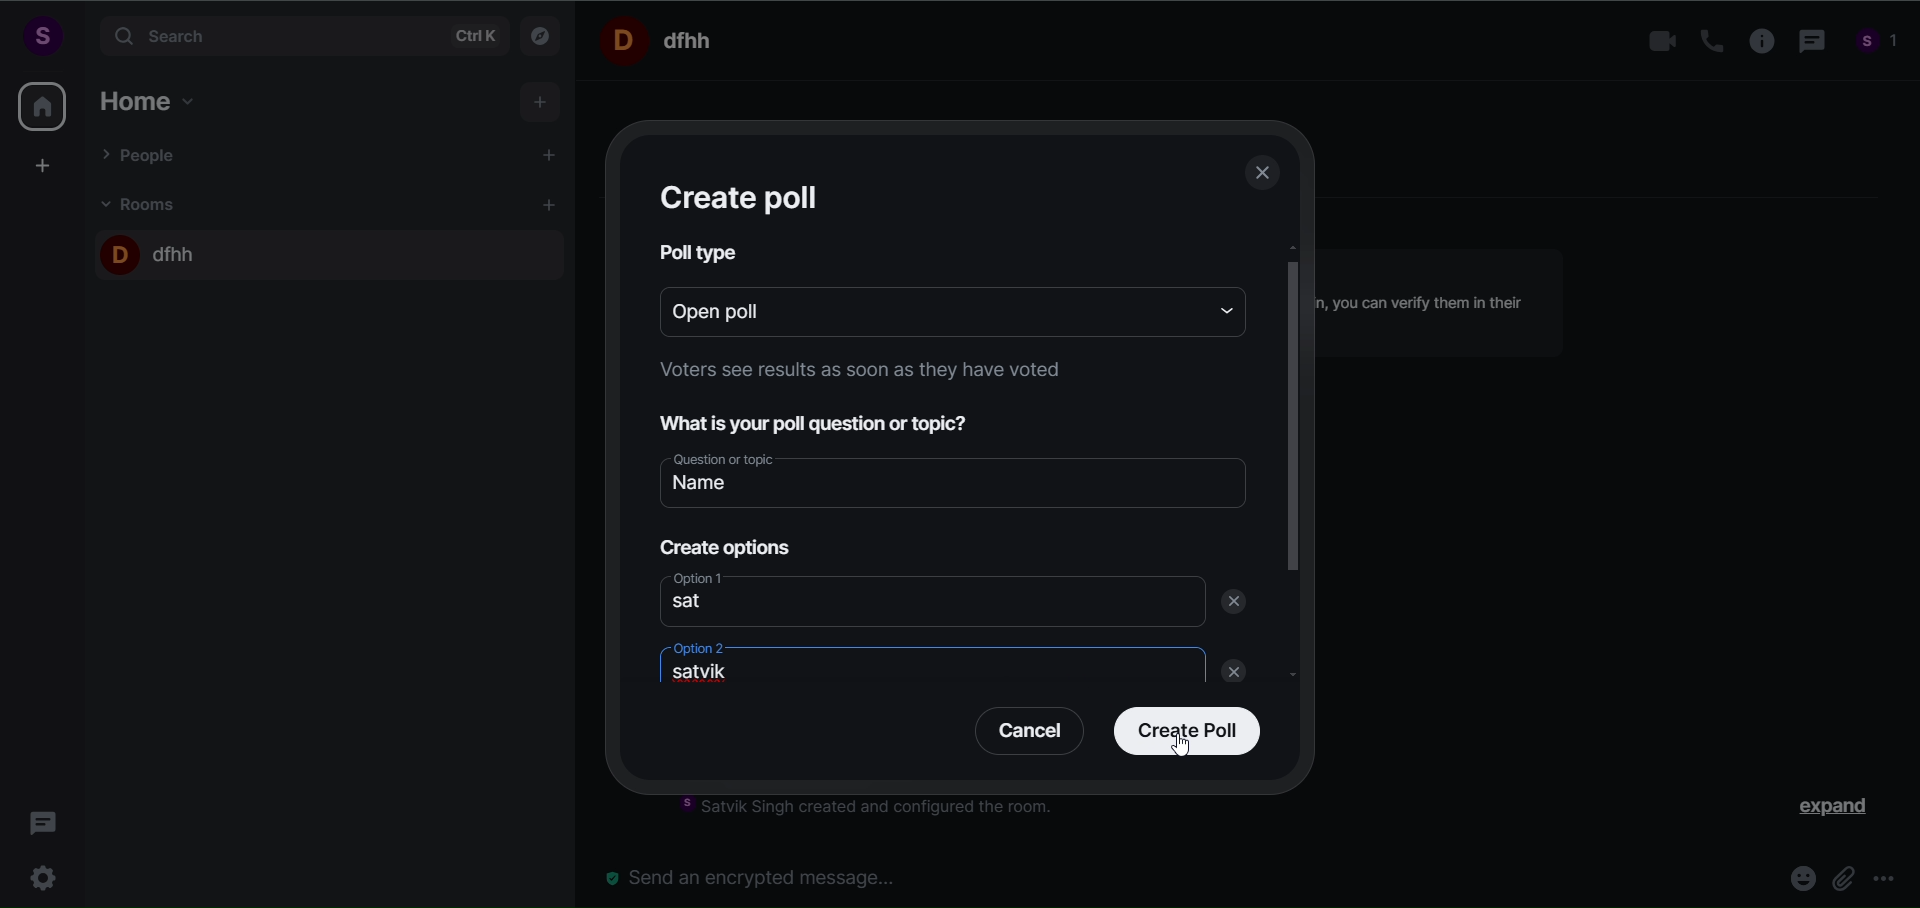  I want to click on create options, so click(722, 543).